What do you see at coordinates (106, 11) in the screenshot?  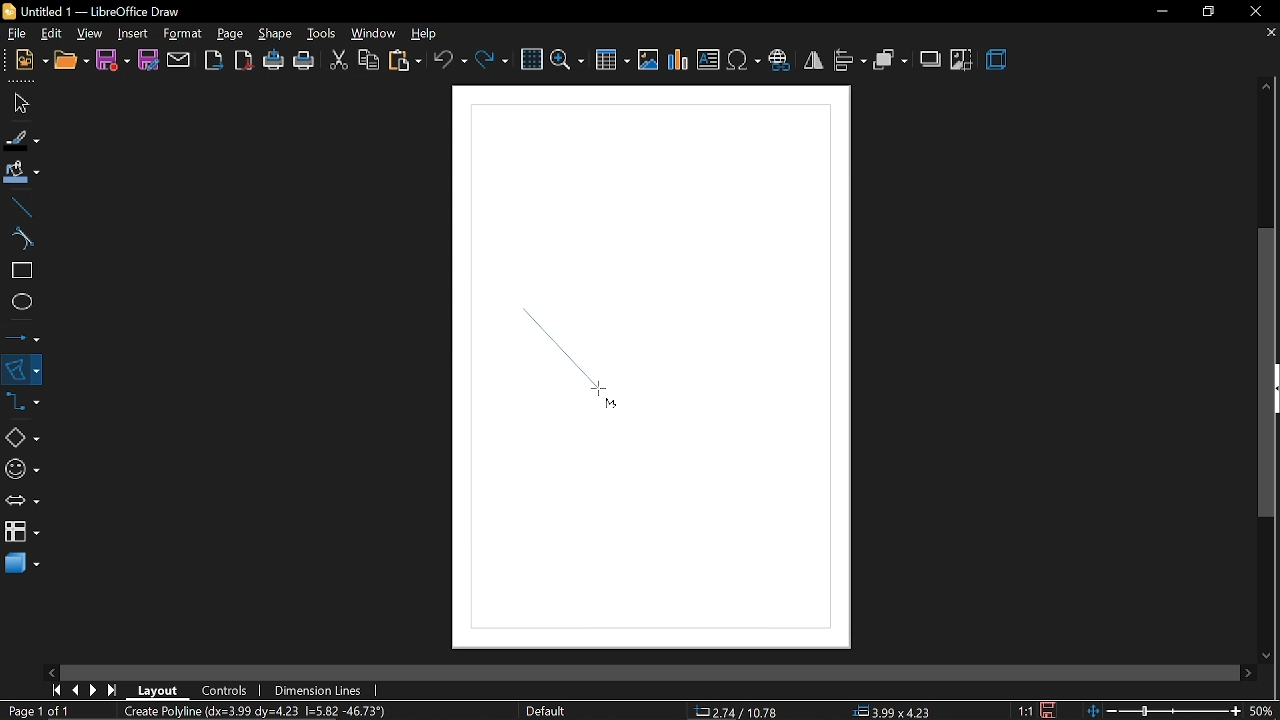 I see `Untitled 1- Libreoffice Draw` at bounding box center [106, 11].